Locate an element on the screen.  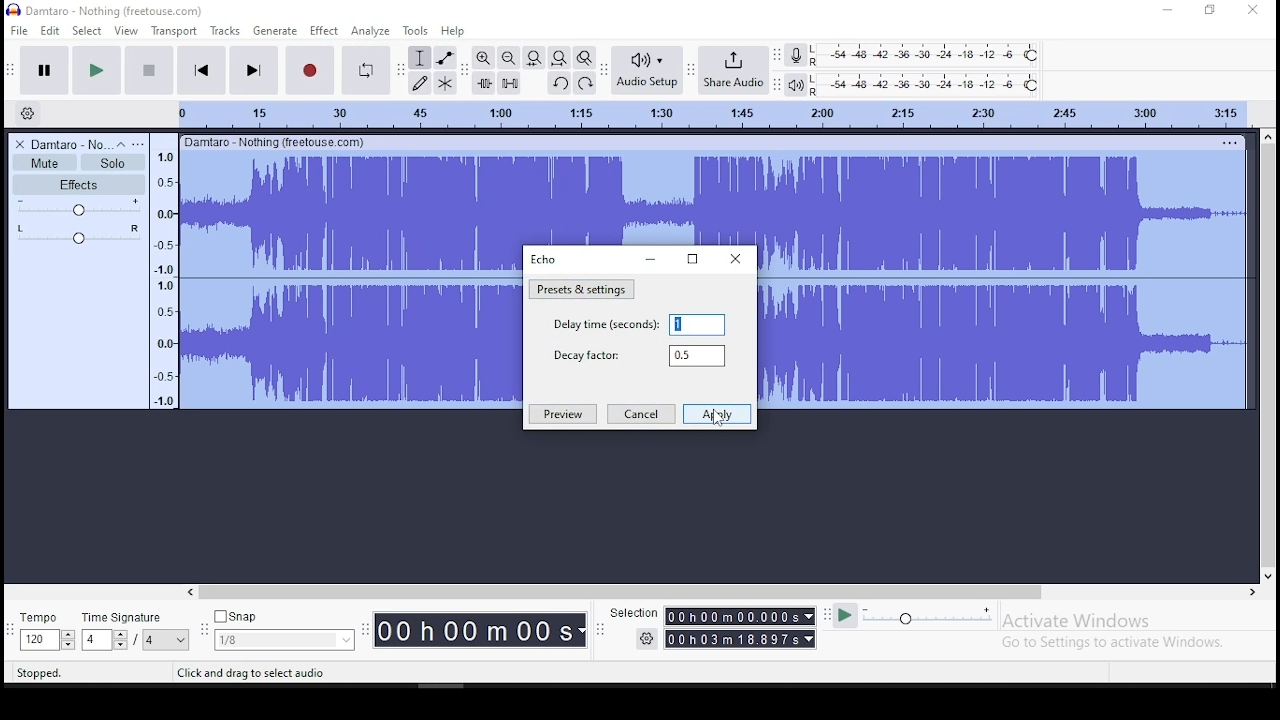
record meter is located at coordinates (796, 57).